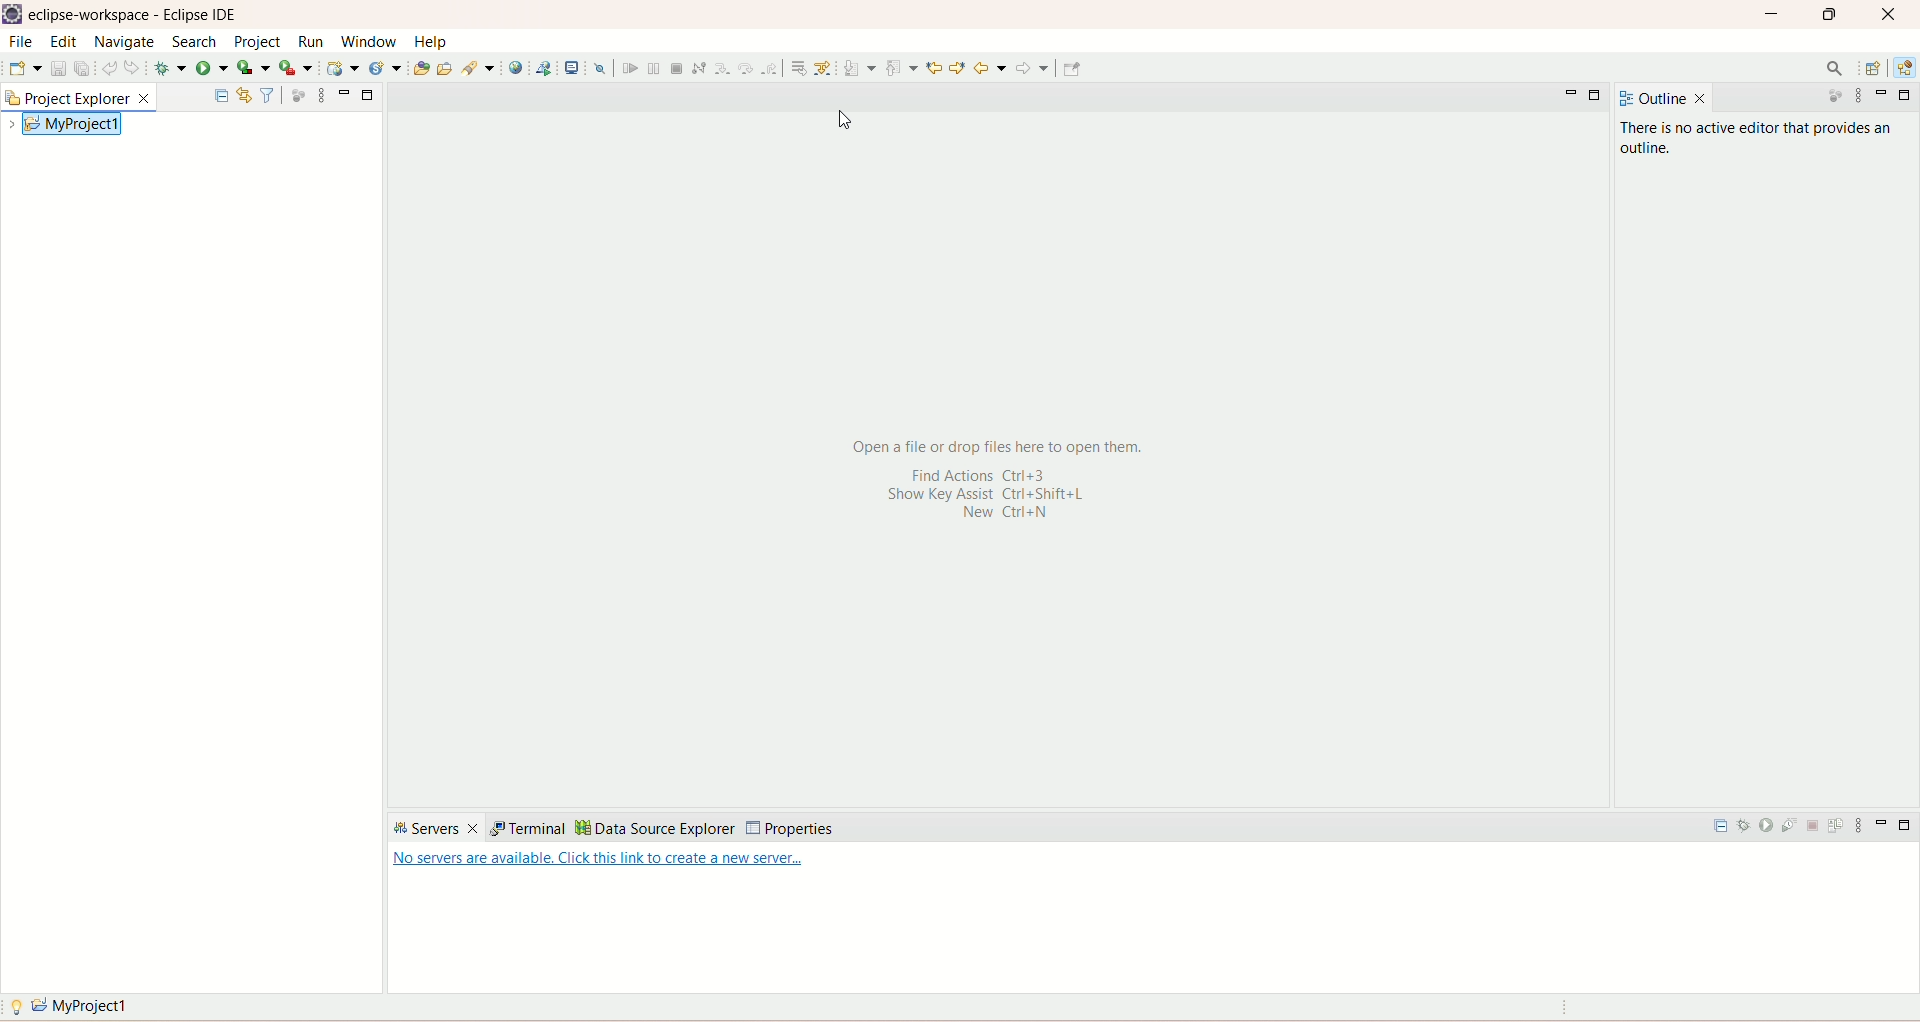  What do you see at coordinates (772, 67) in the screenshot?
I see `step return` at bounding box center [772, 67].